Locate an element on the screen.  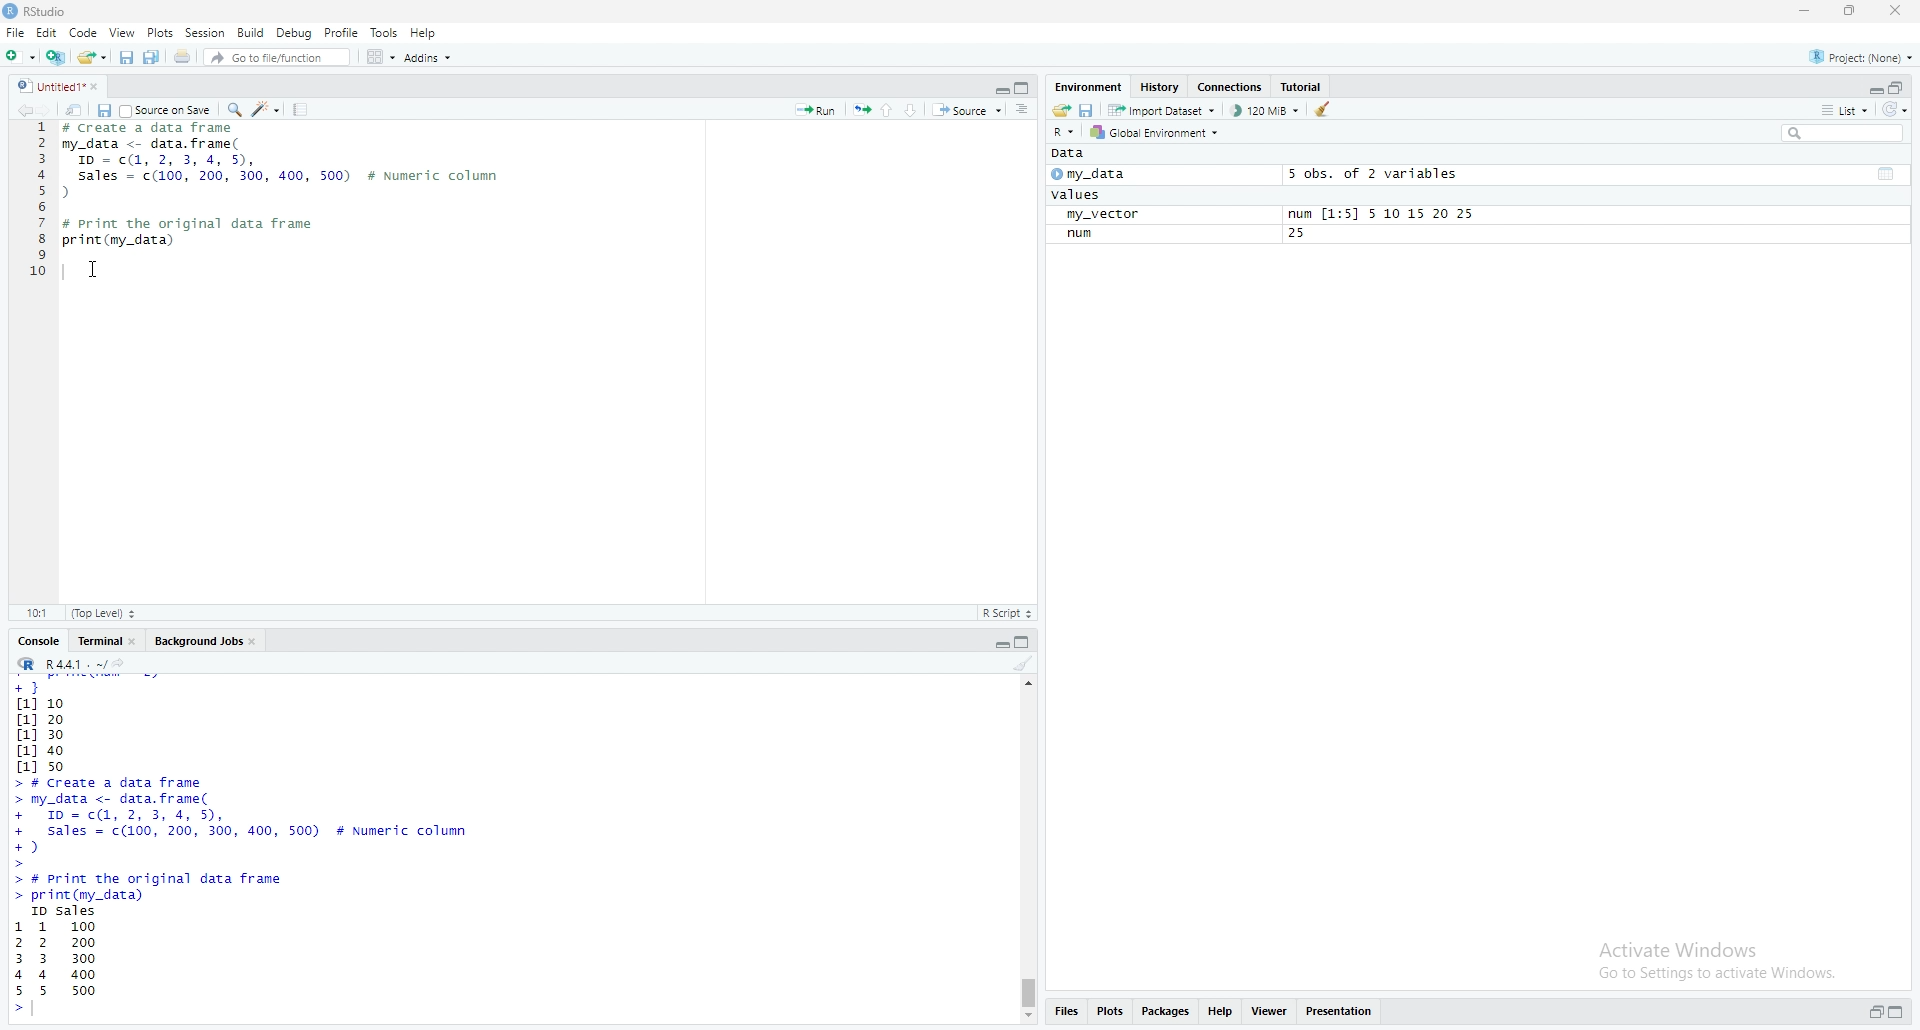
typing cursor is located at coordinates (46, 1014).